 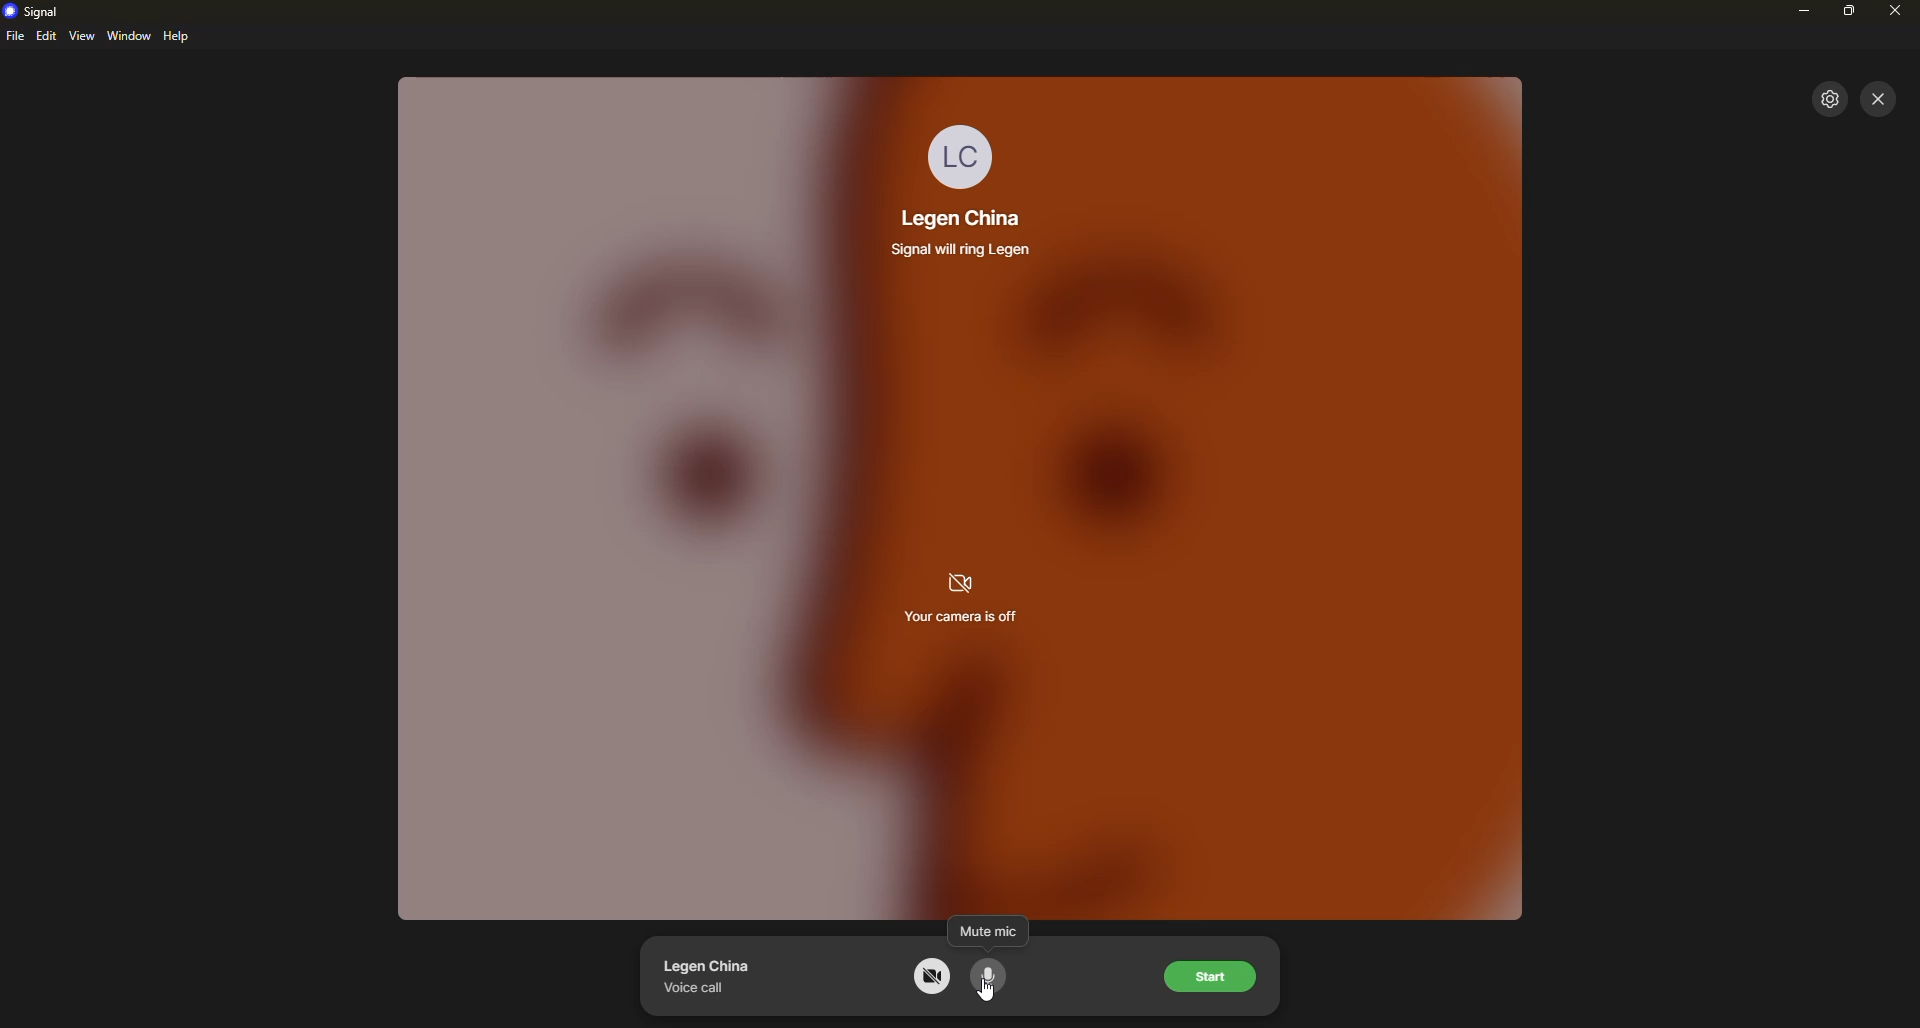 I want to click on file, so click(x=15, y=37).